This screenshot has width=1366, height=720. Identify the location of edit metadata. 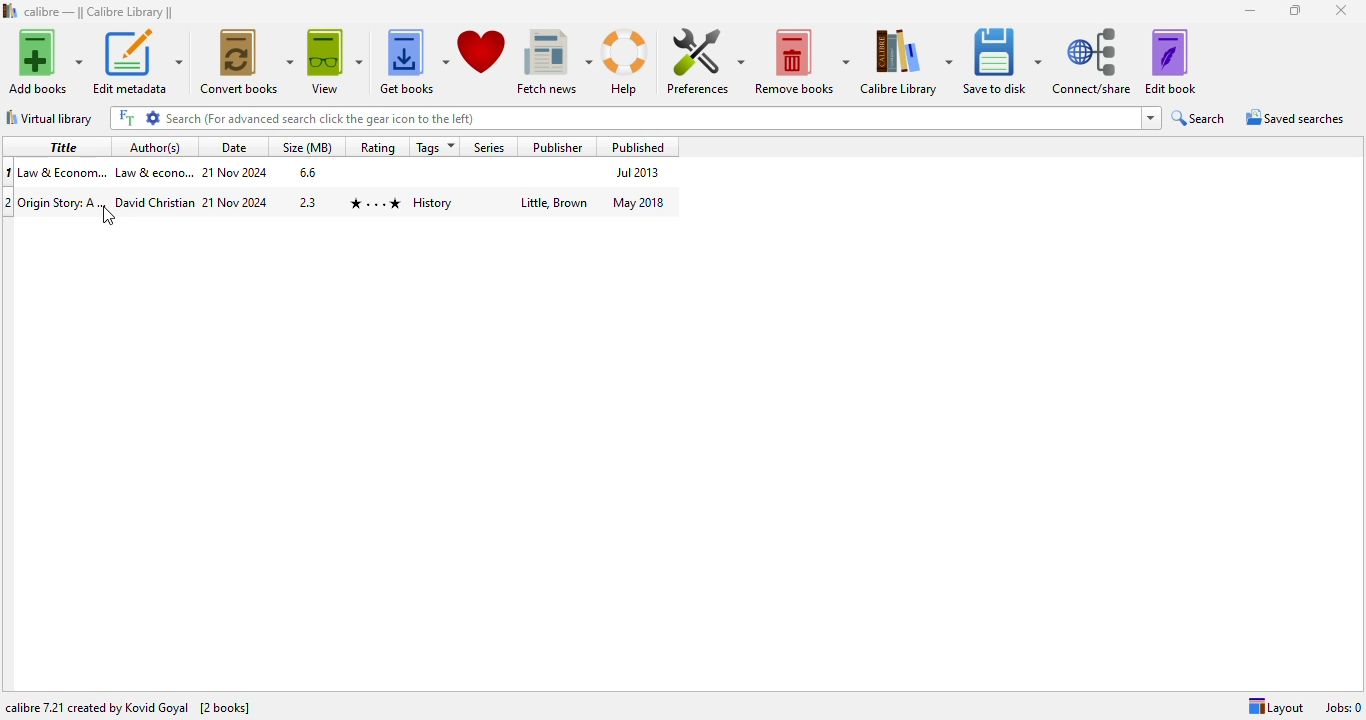
(137, 61).